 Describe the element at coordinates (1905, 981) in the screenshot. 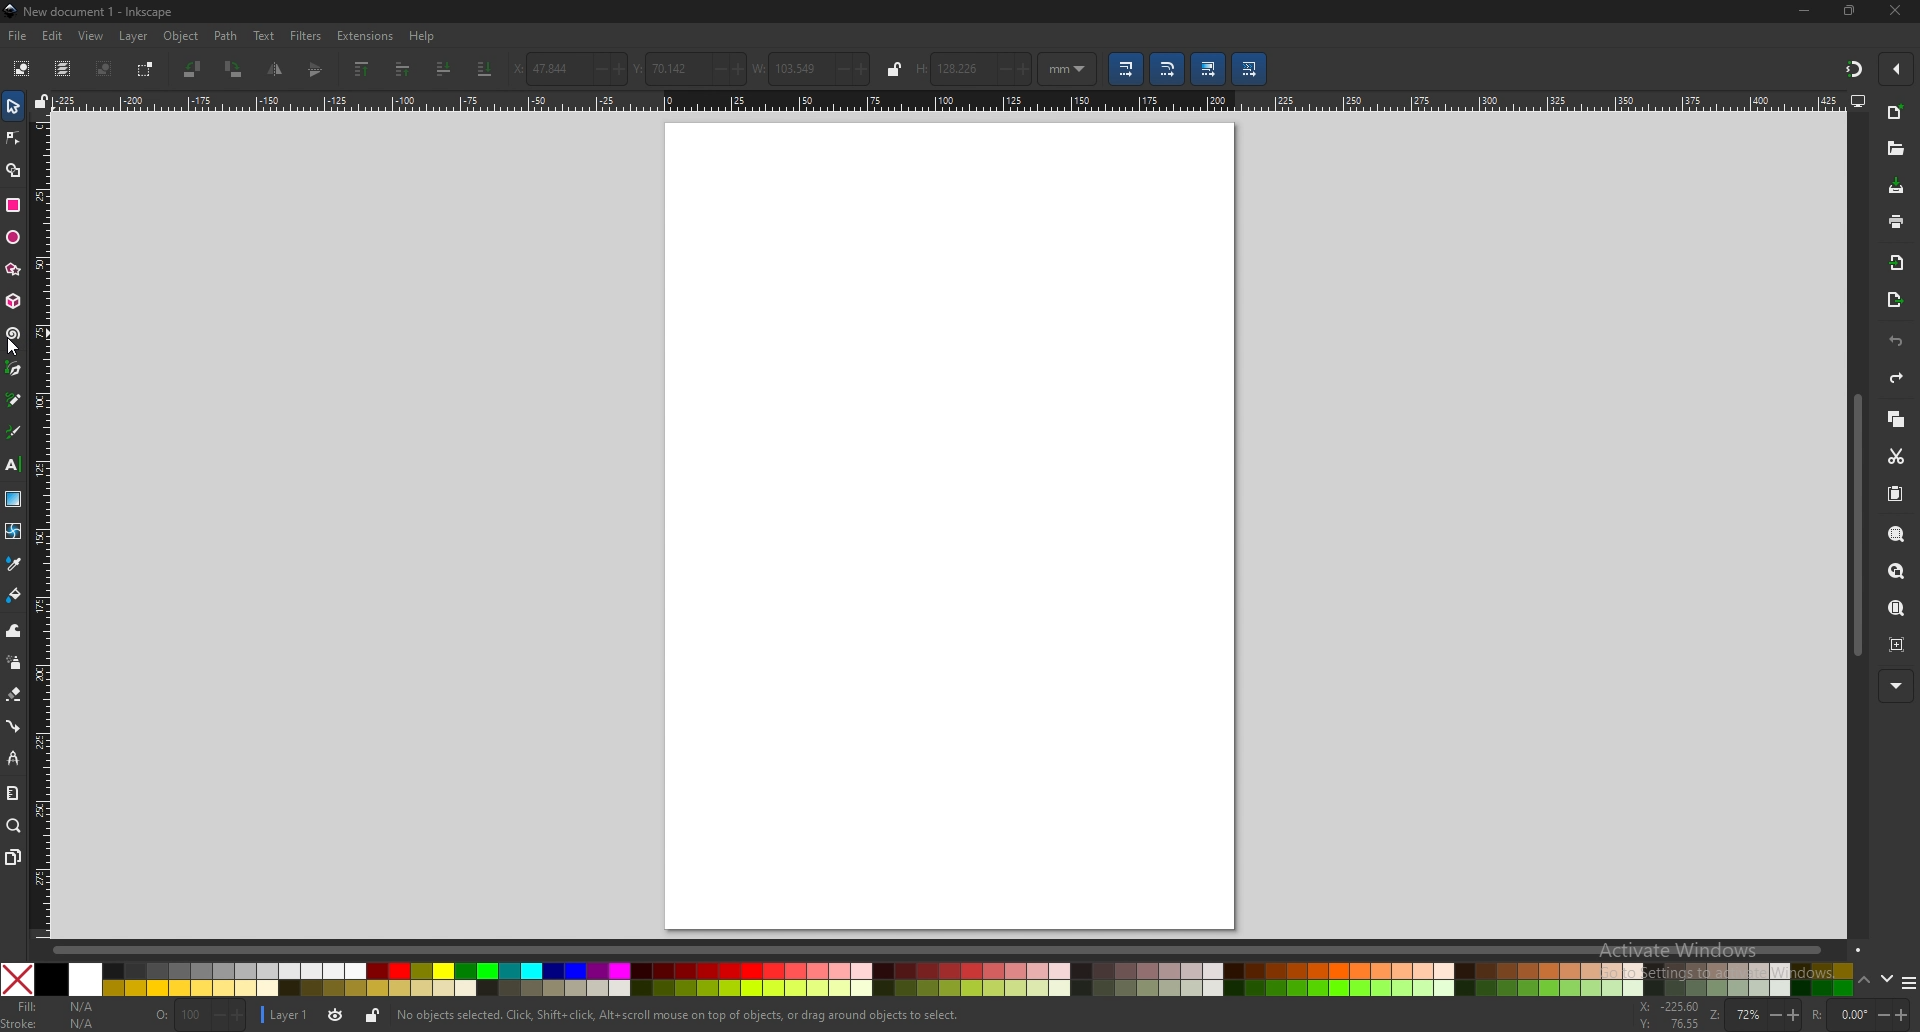

I see `more colors` at that location.